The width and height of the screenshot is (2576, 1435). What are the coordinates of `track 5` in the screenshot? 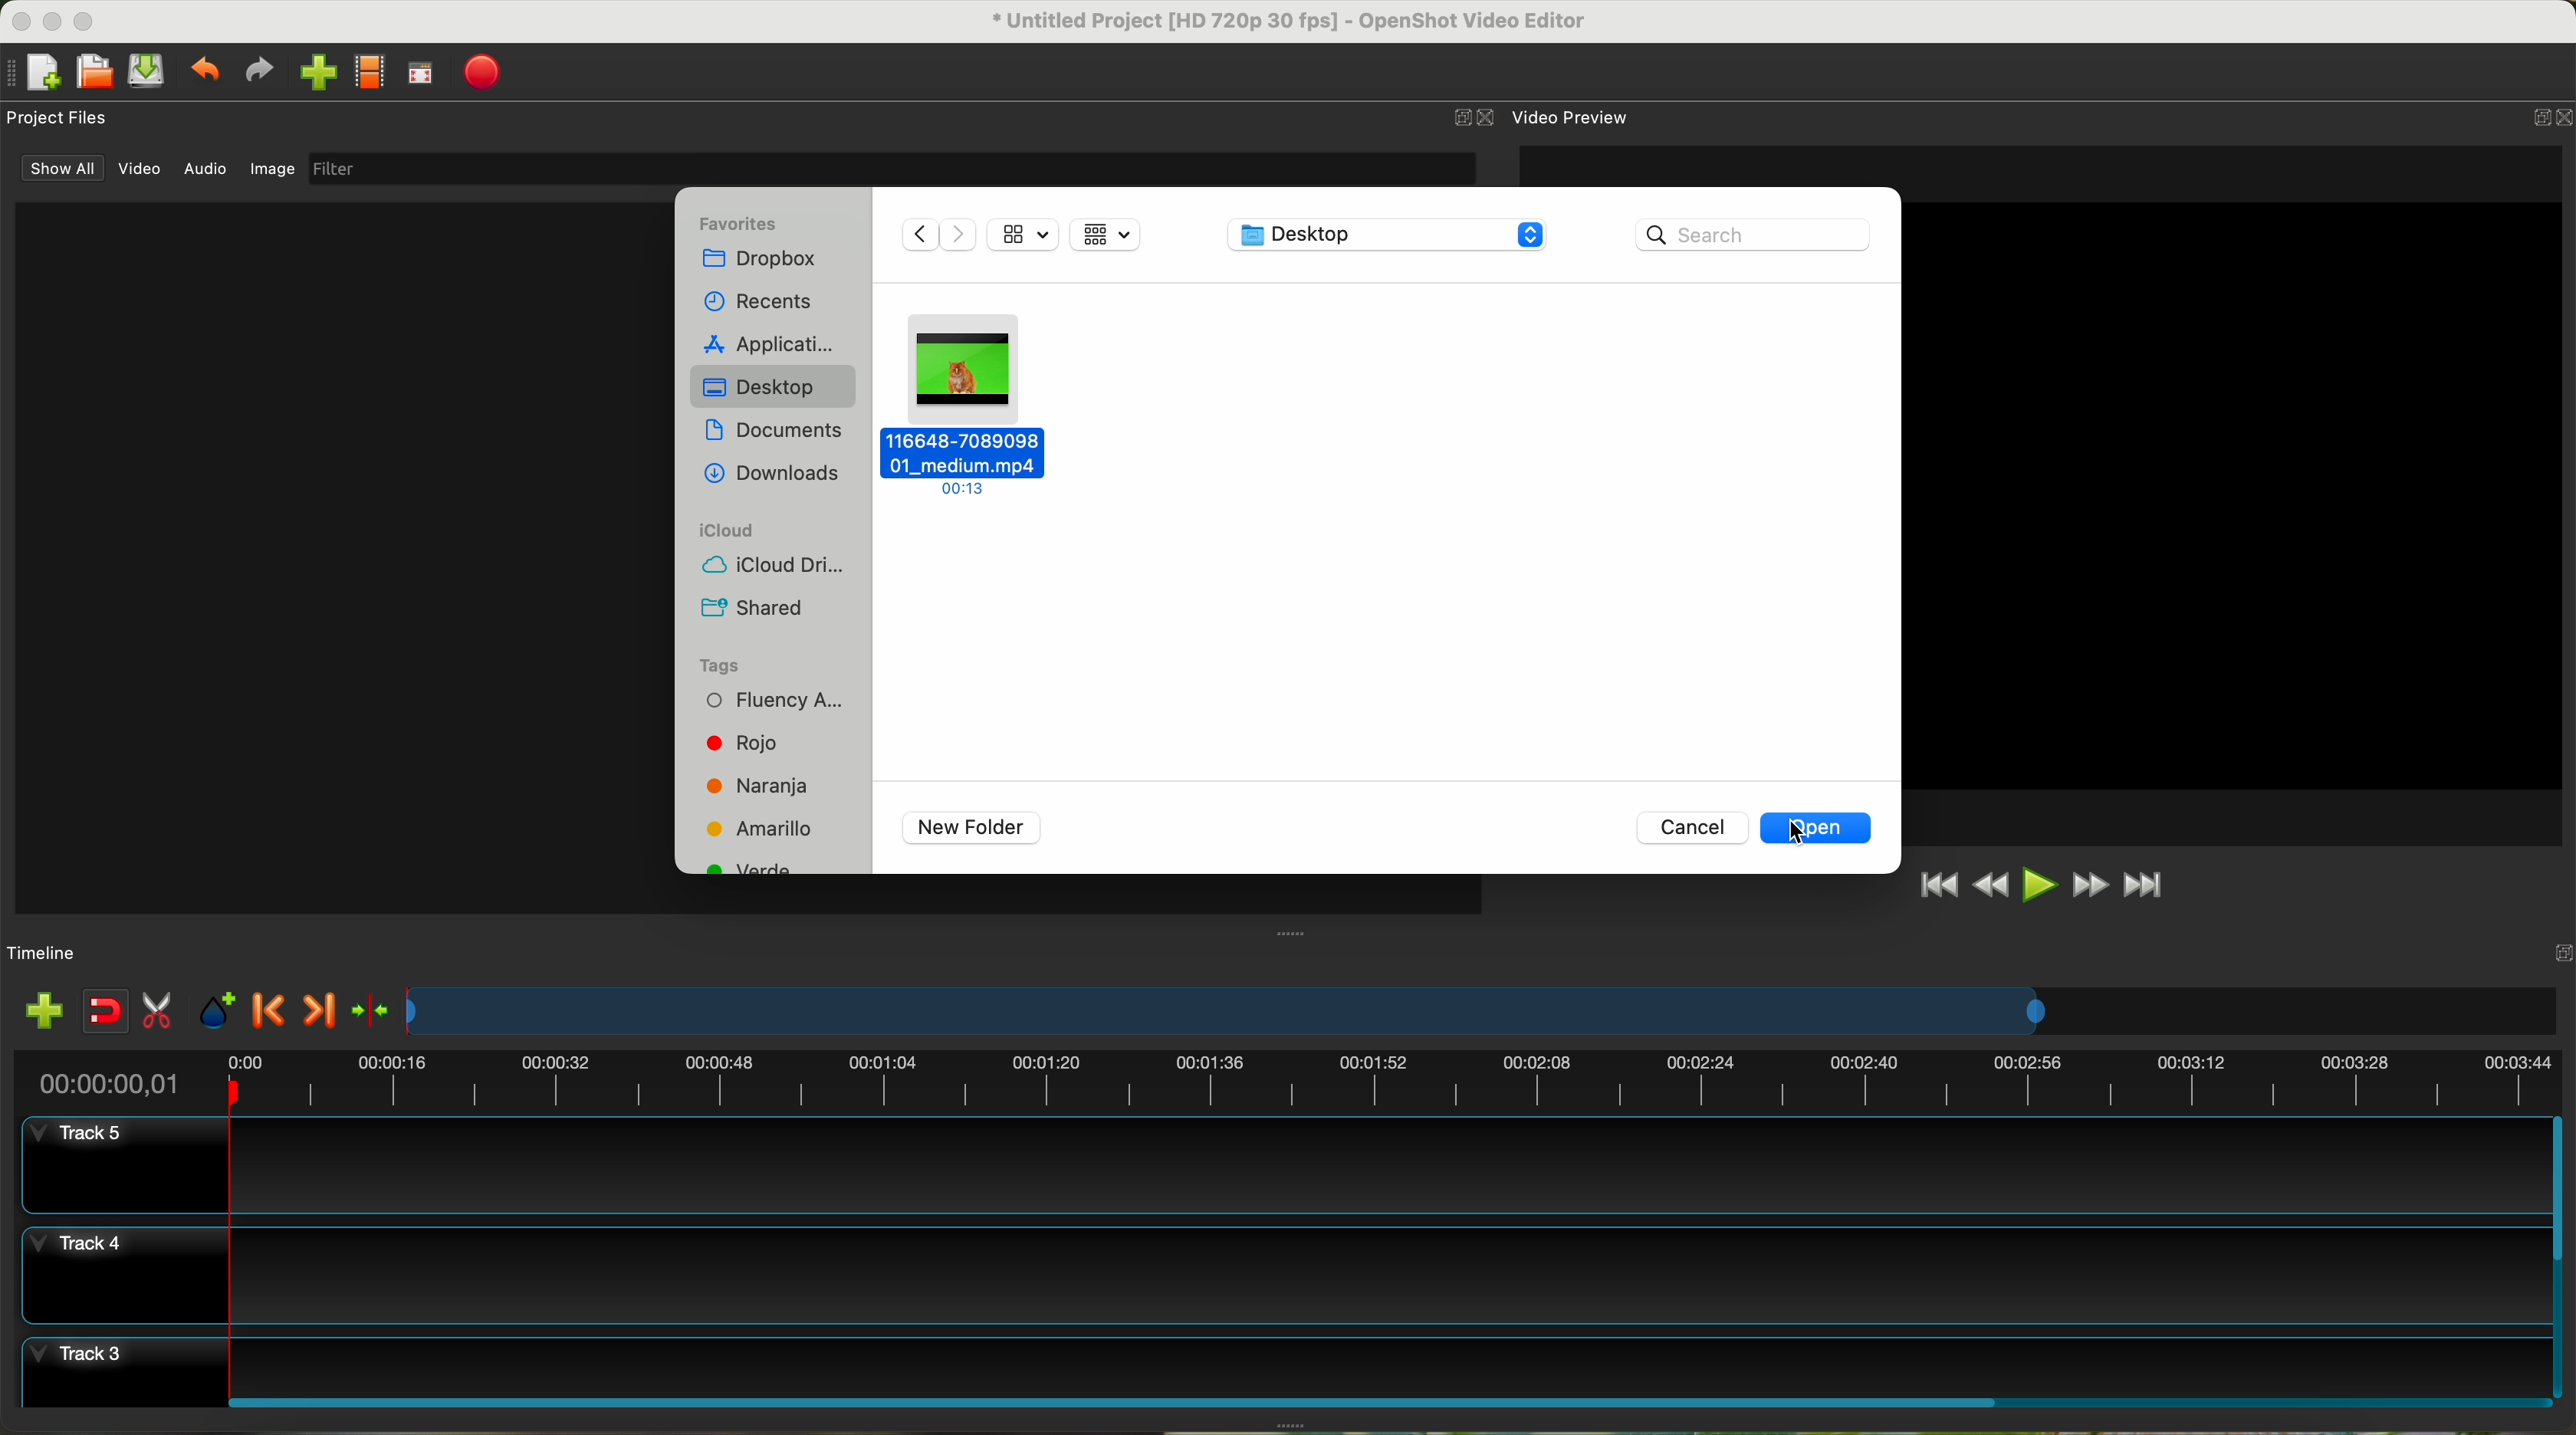 It's located at (1289, 1166).